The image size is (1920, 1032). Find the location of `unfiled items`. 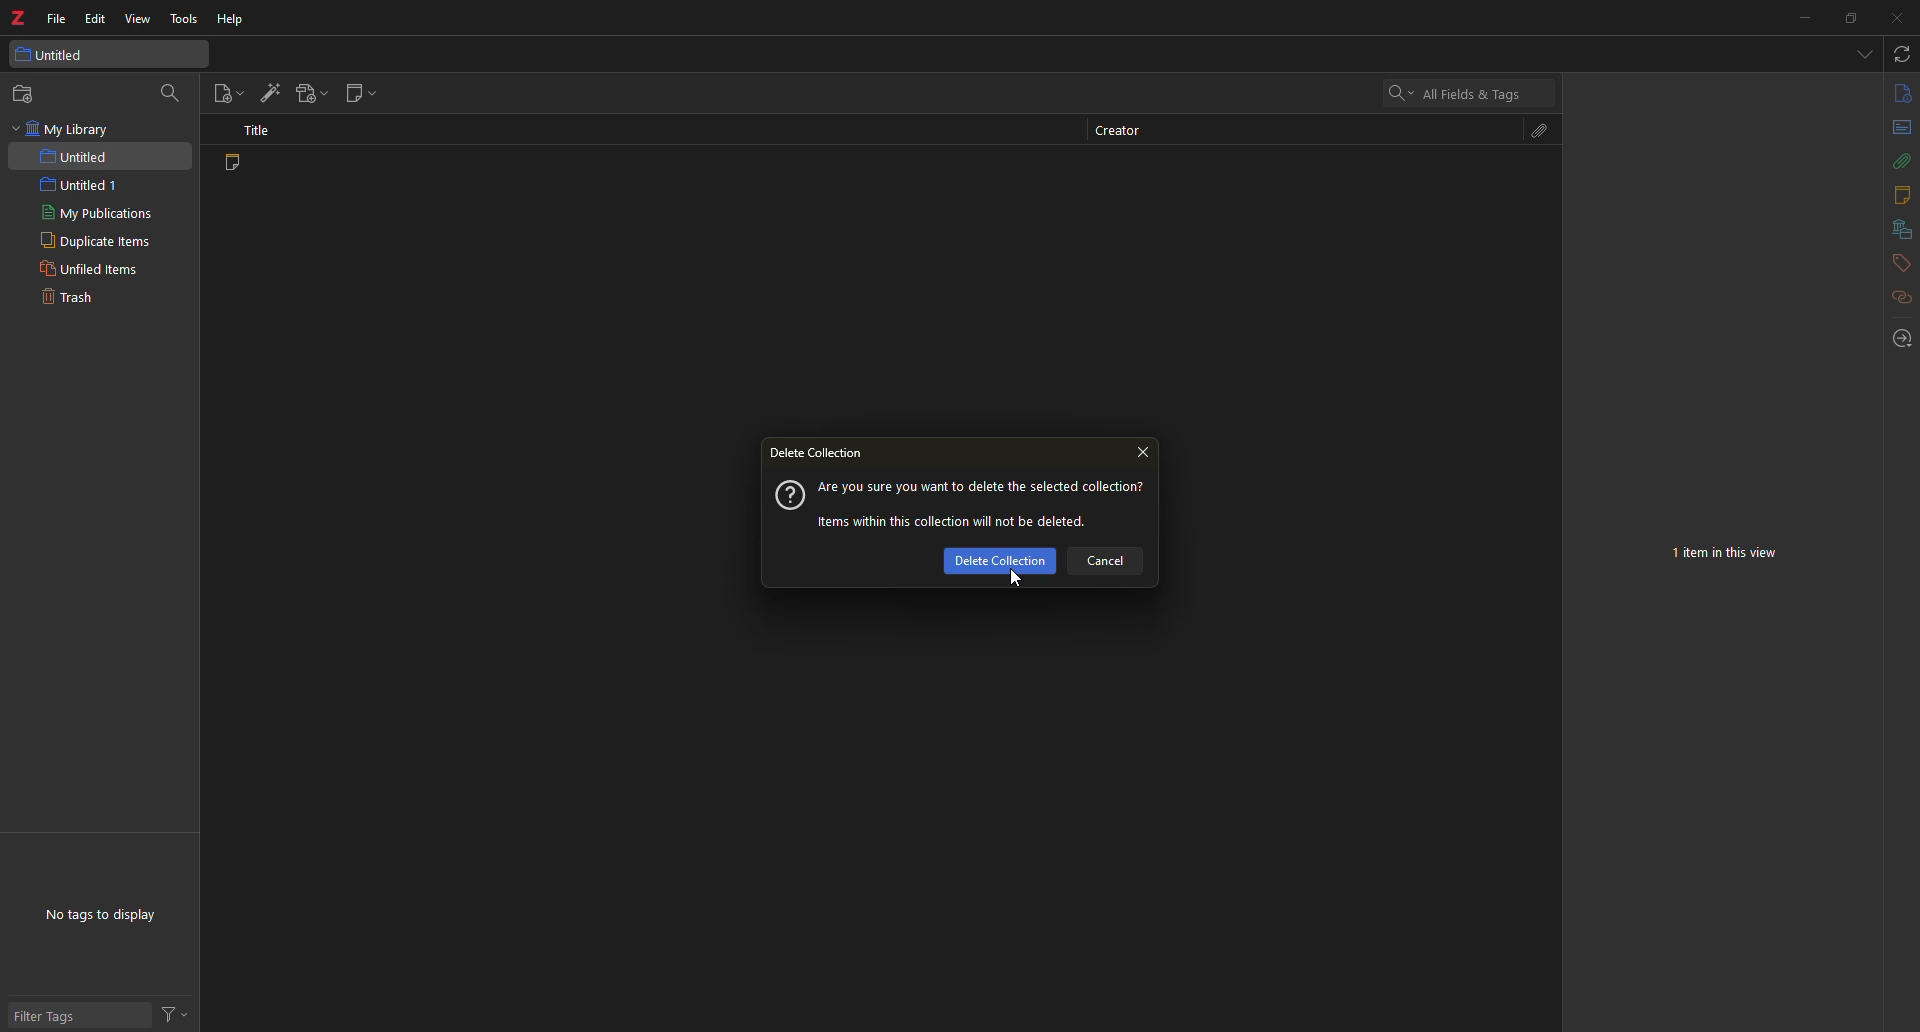

unfiled items is located at coordinates (100, 272).